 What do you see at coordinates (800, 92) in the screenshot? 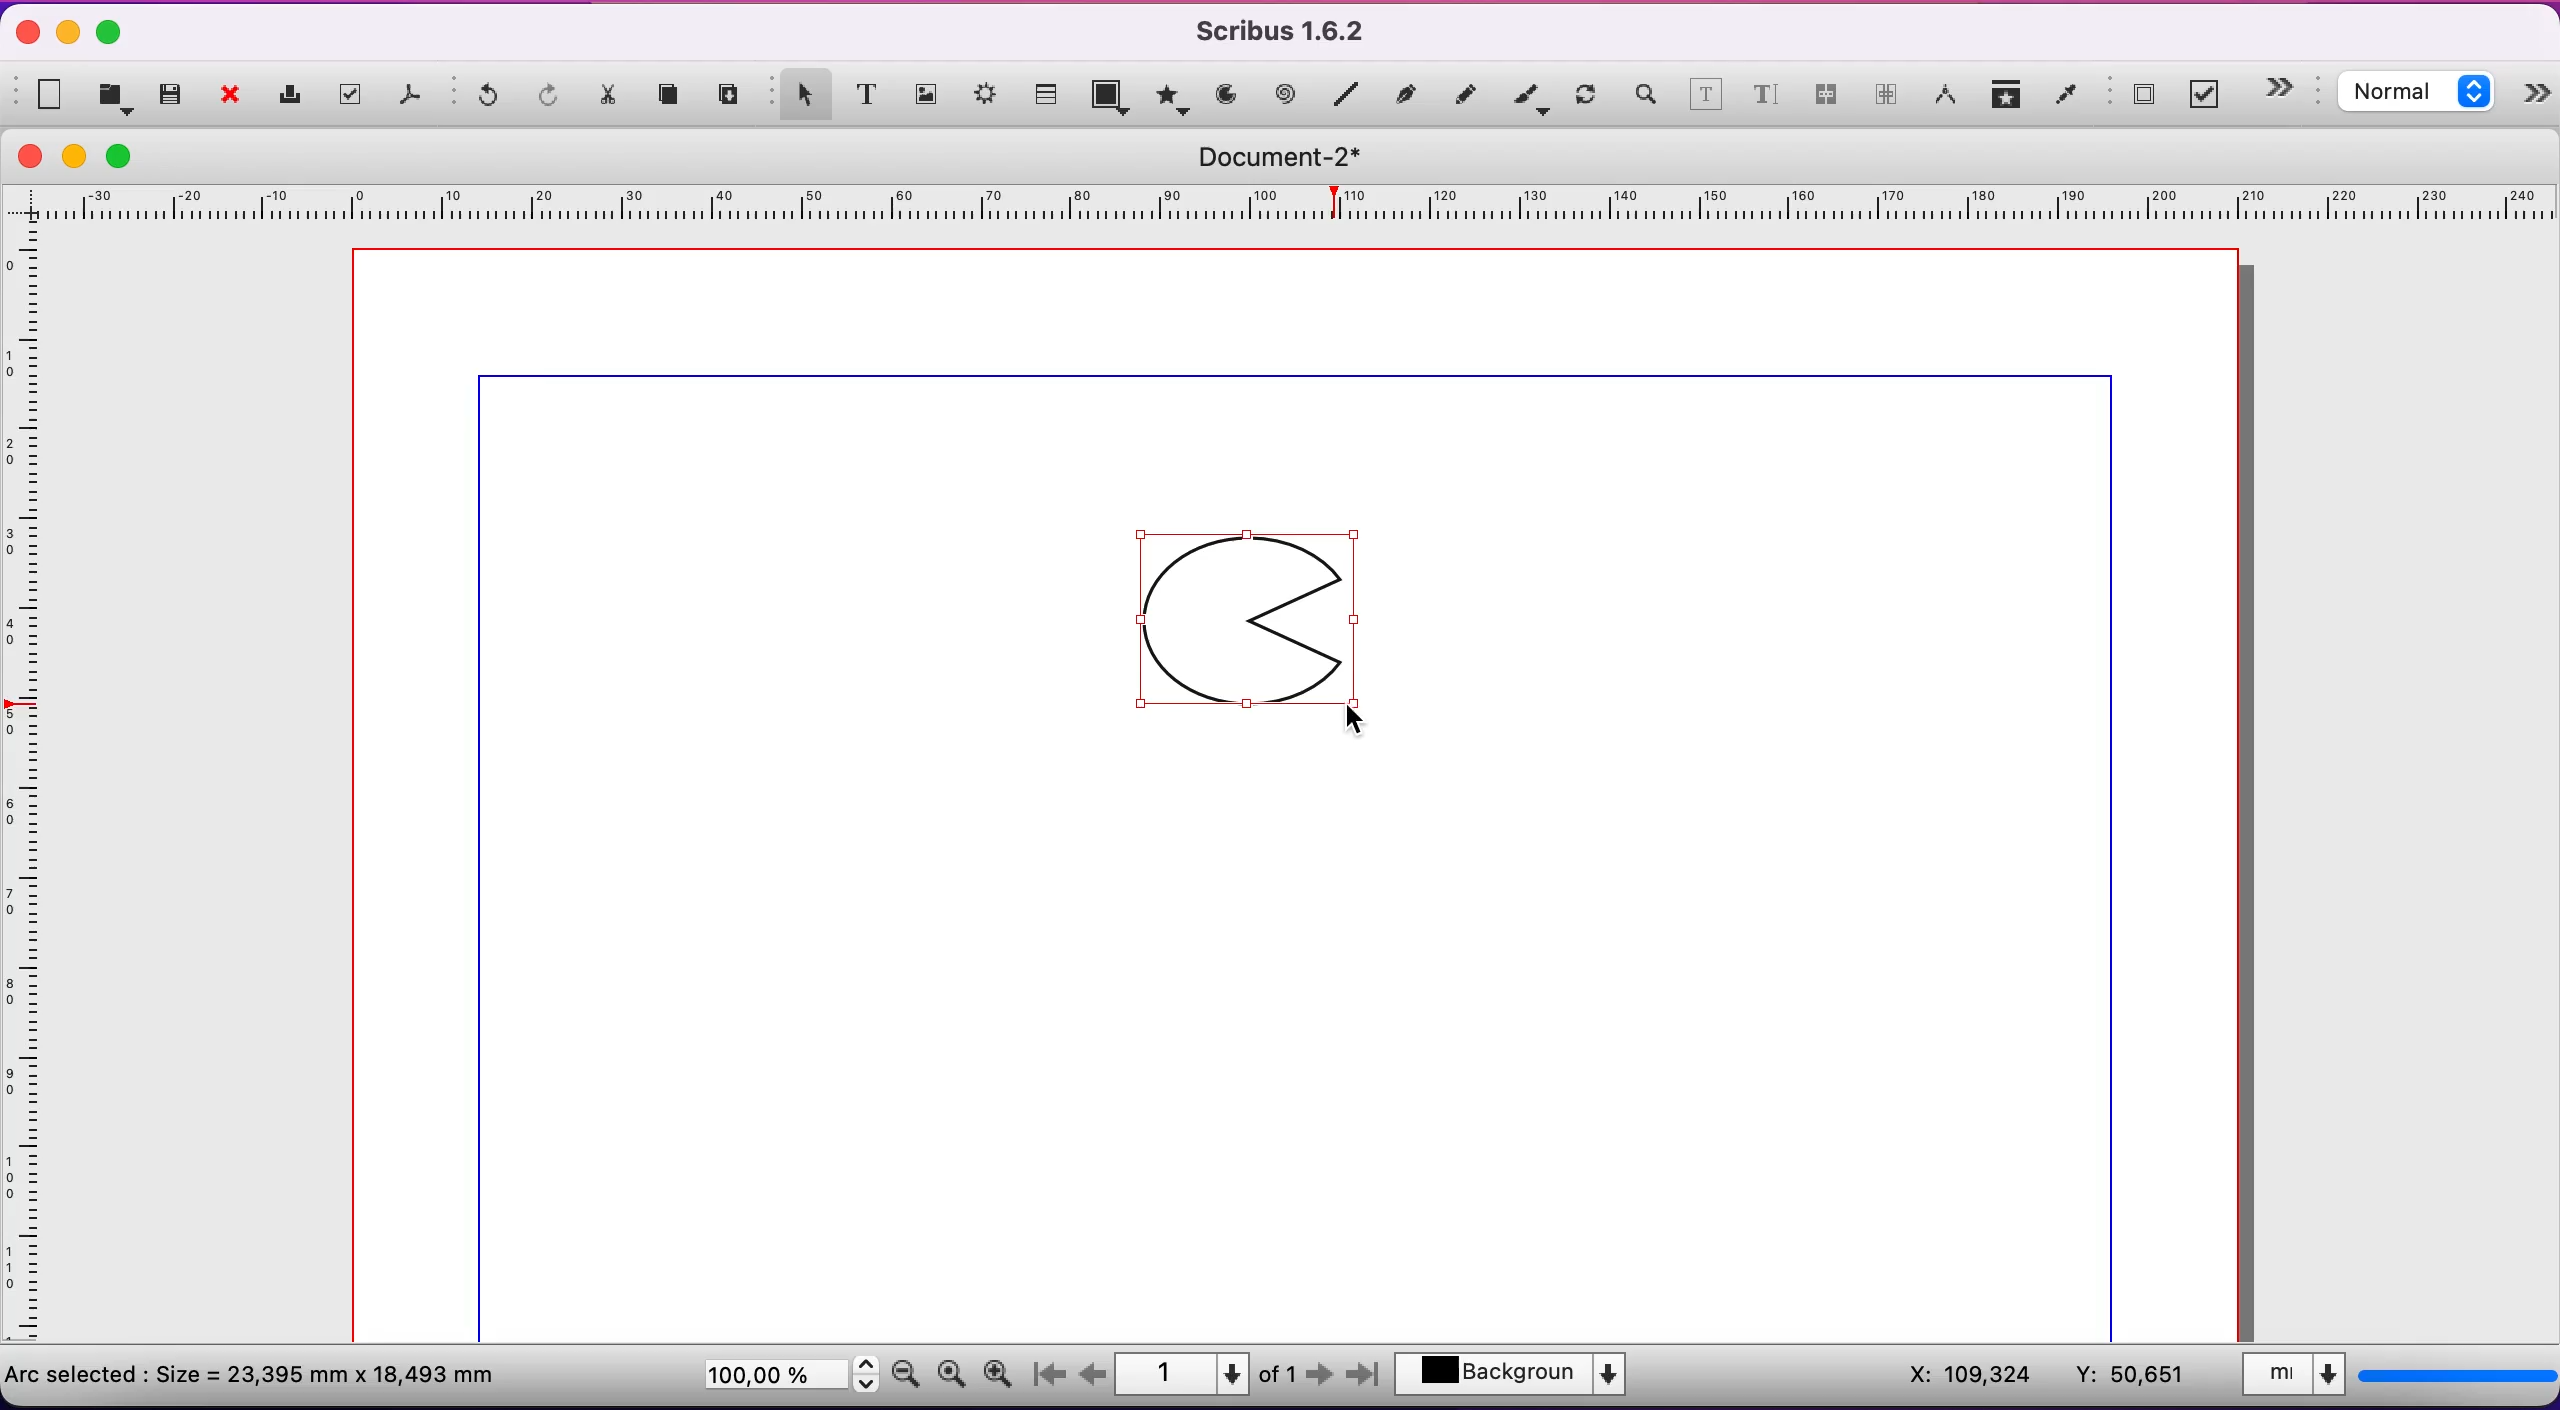
I see `select item` at bounding box center [800, 92].